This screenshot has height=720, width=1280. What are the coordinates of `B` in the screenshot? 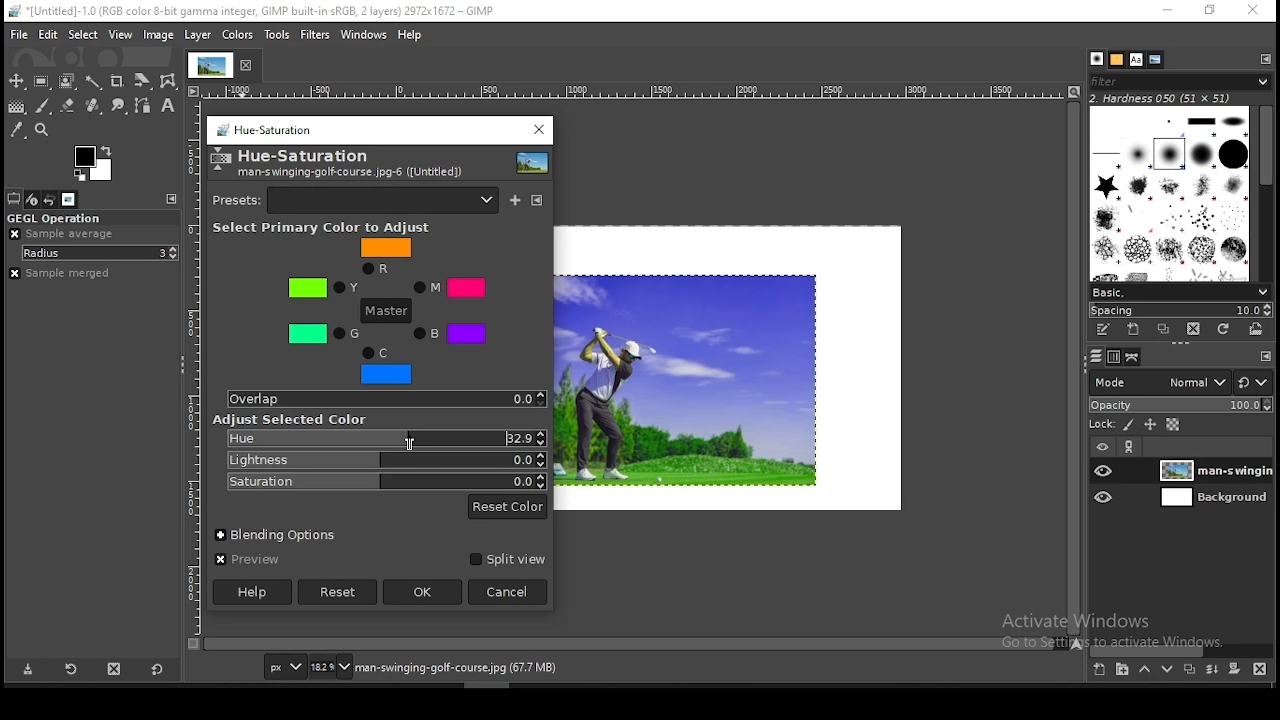 It's located at (452, 333).